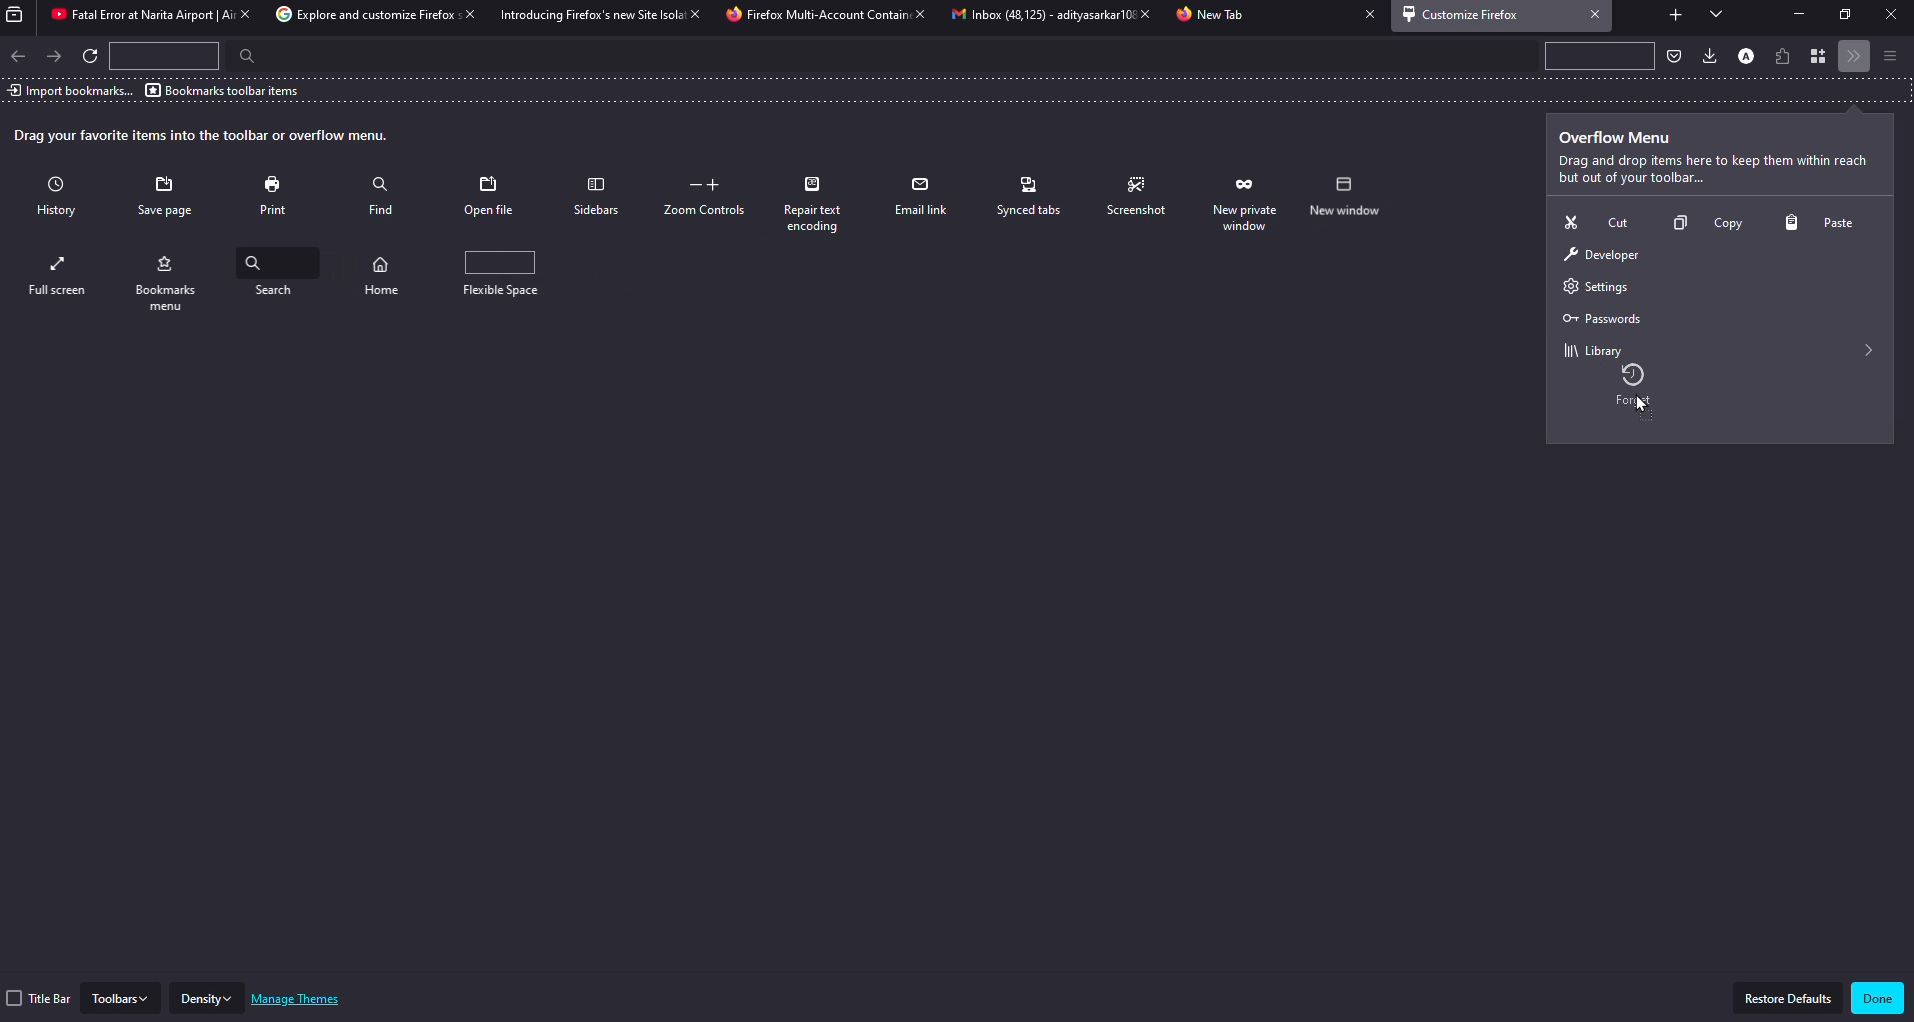 Image resolution: width=1914 pixels, height=1022 pixels. I want to click on new window, so click(60, 275).